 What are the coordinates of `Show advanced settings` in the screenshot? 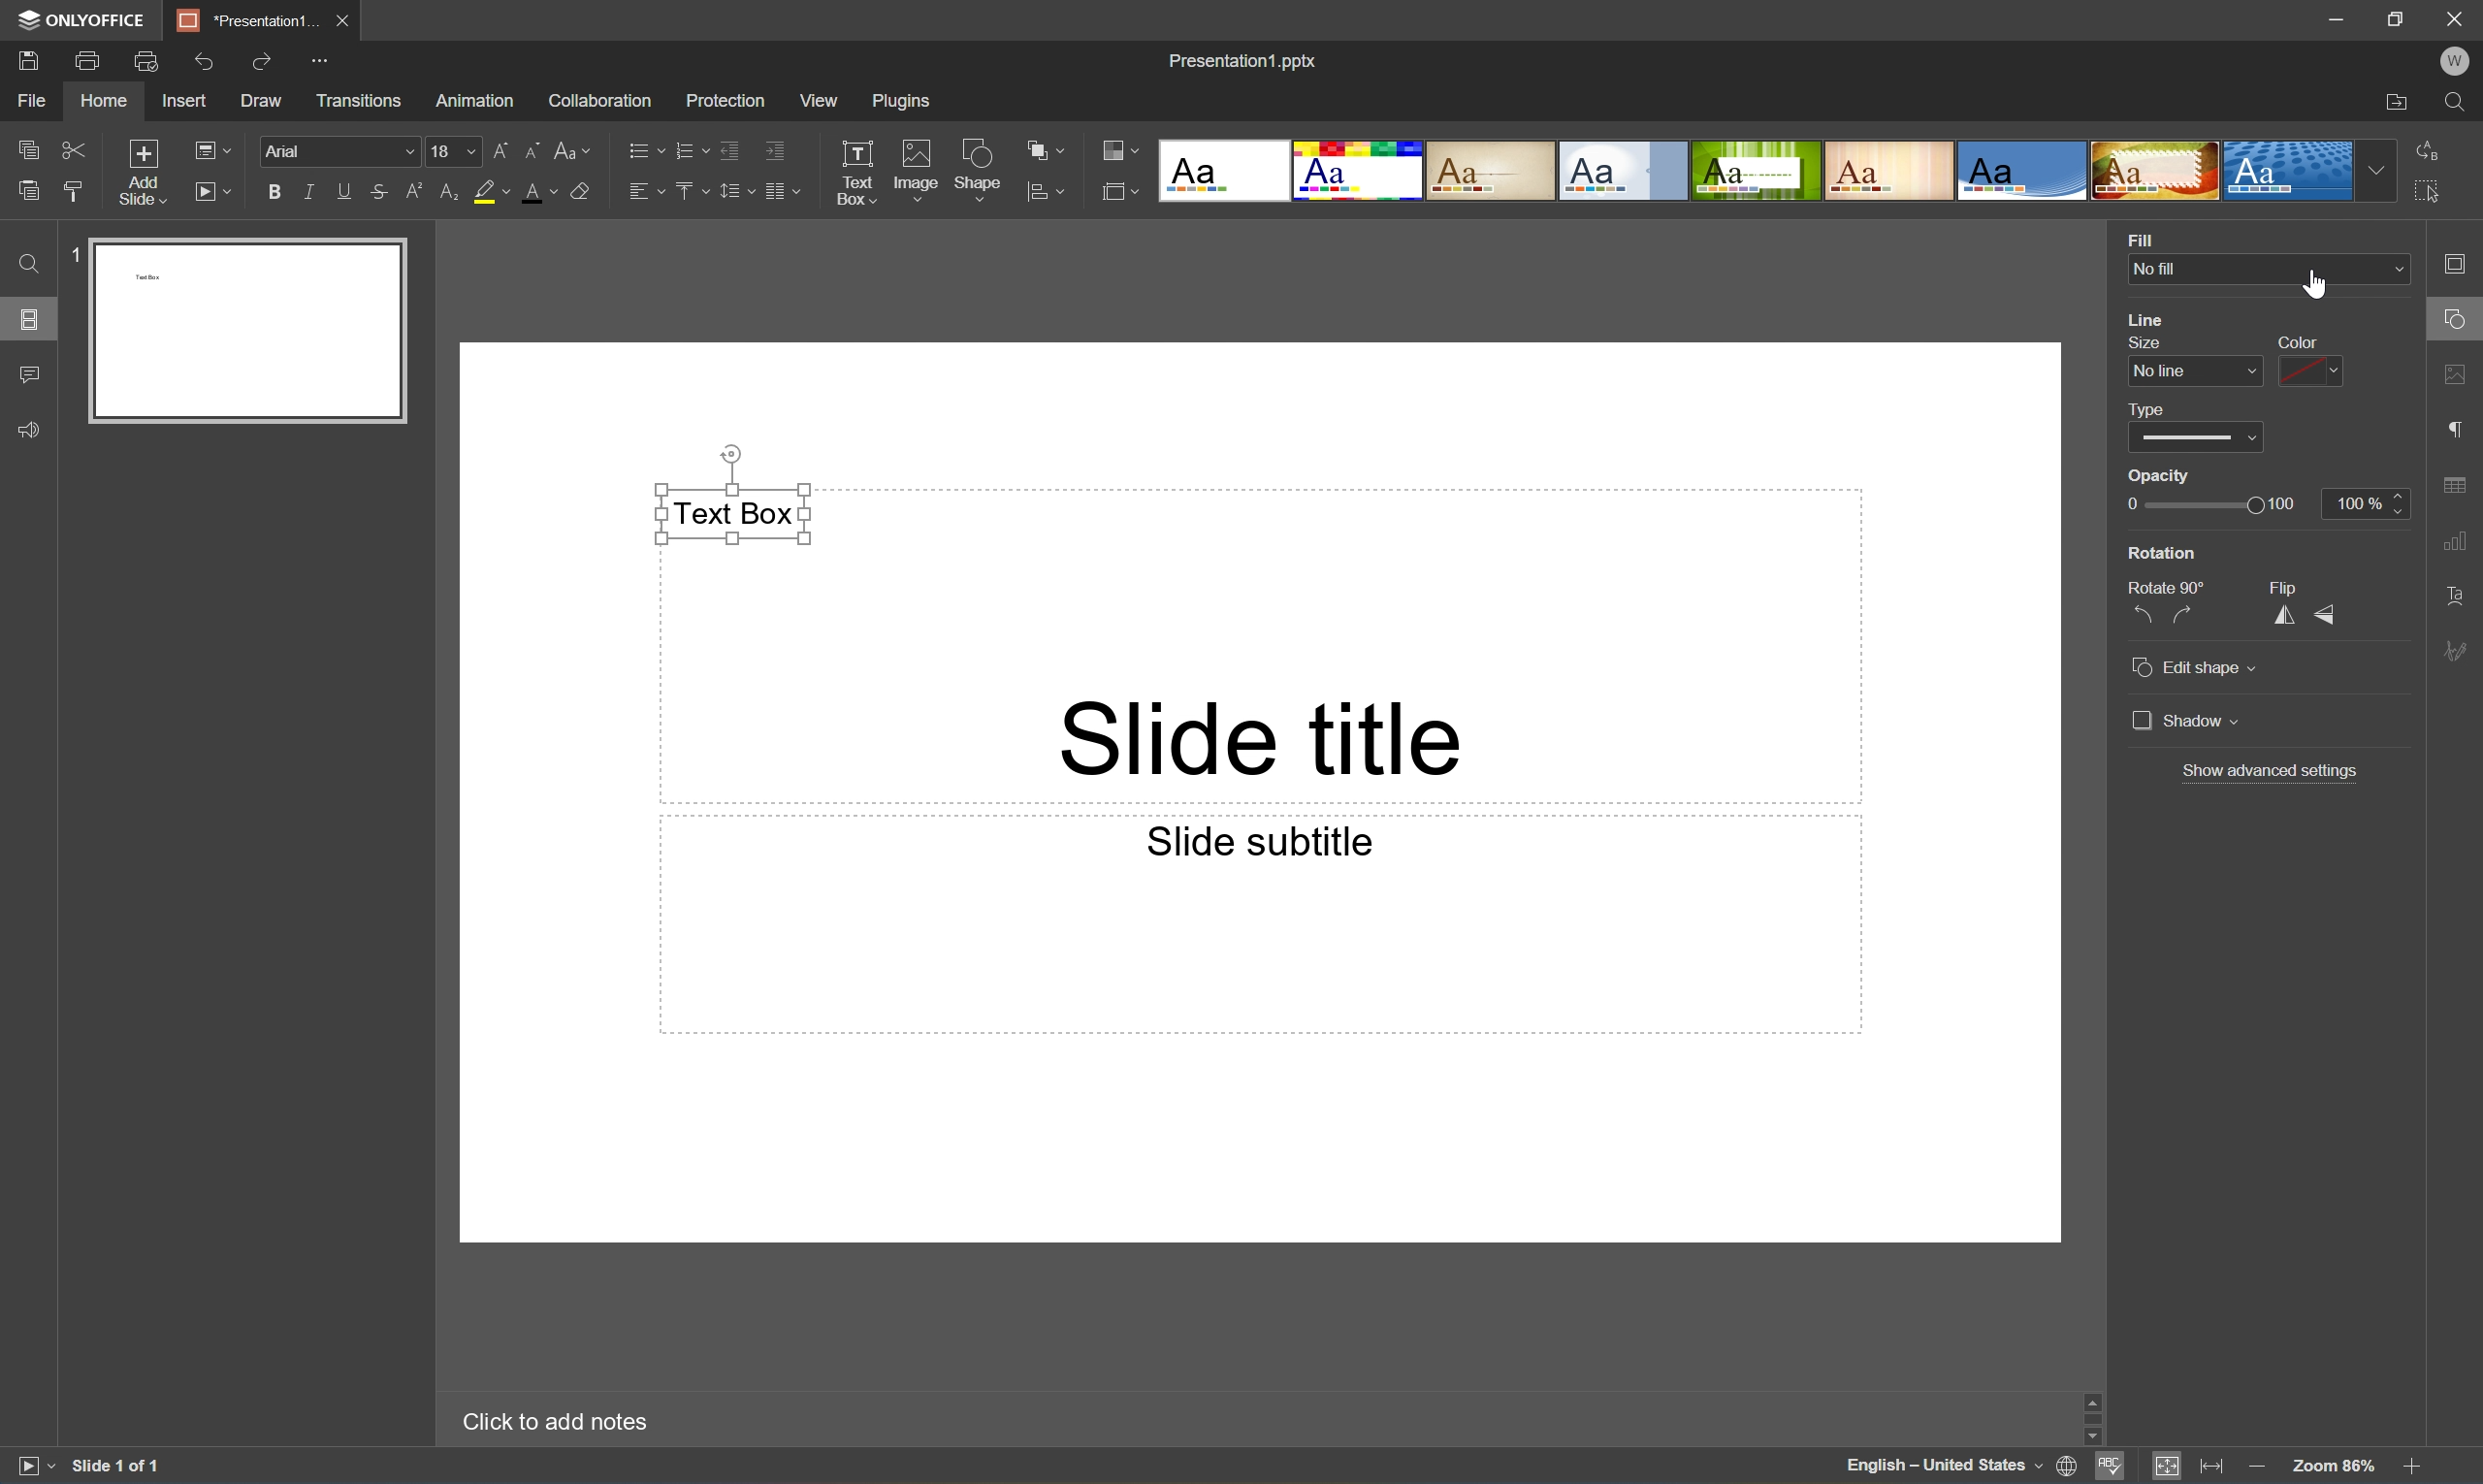 It's located at (2277, 774).